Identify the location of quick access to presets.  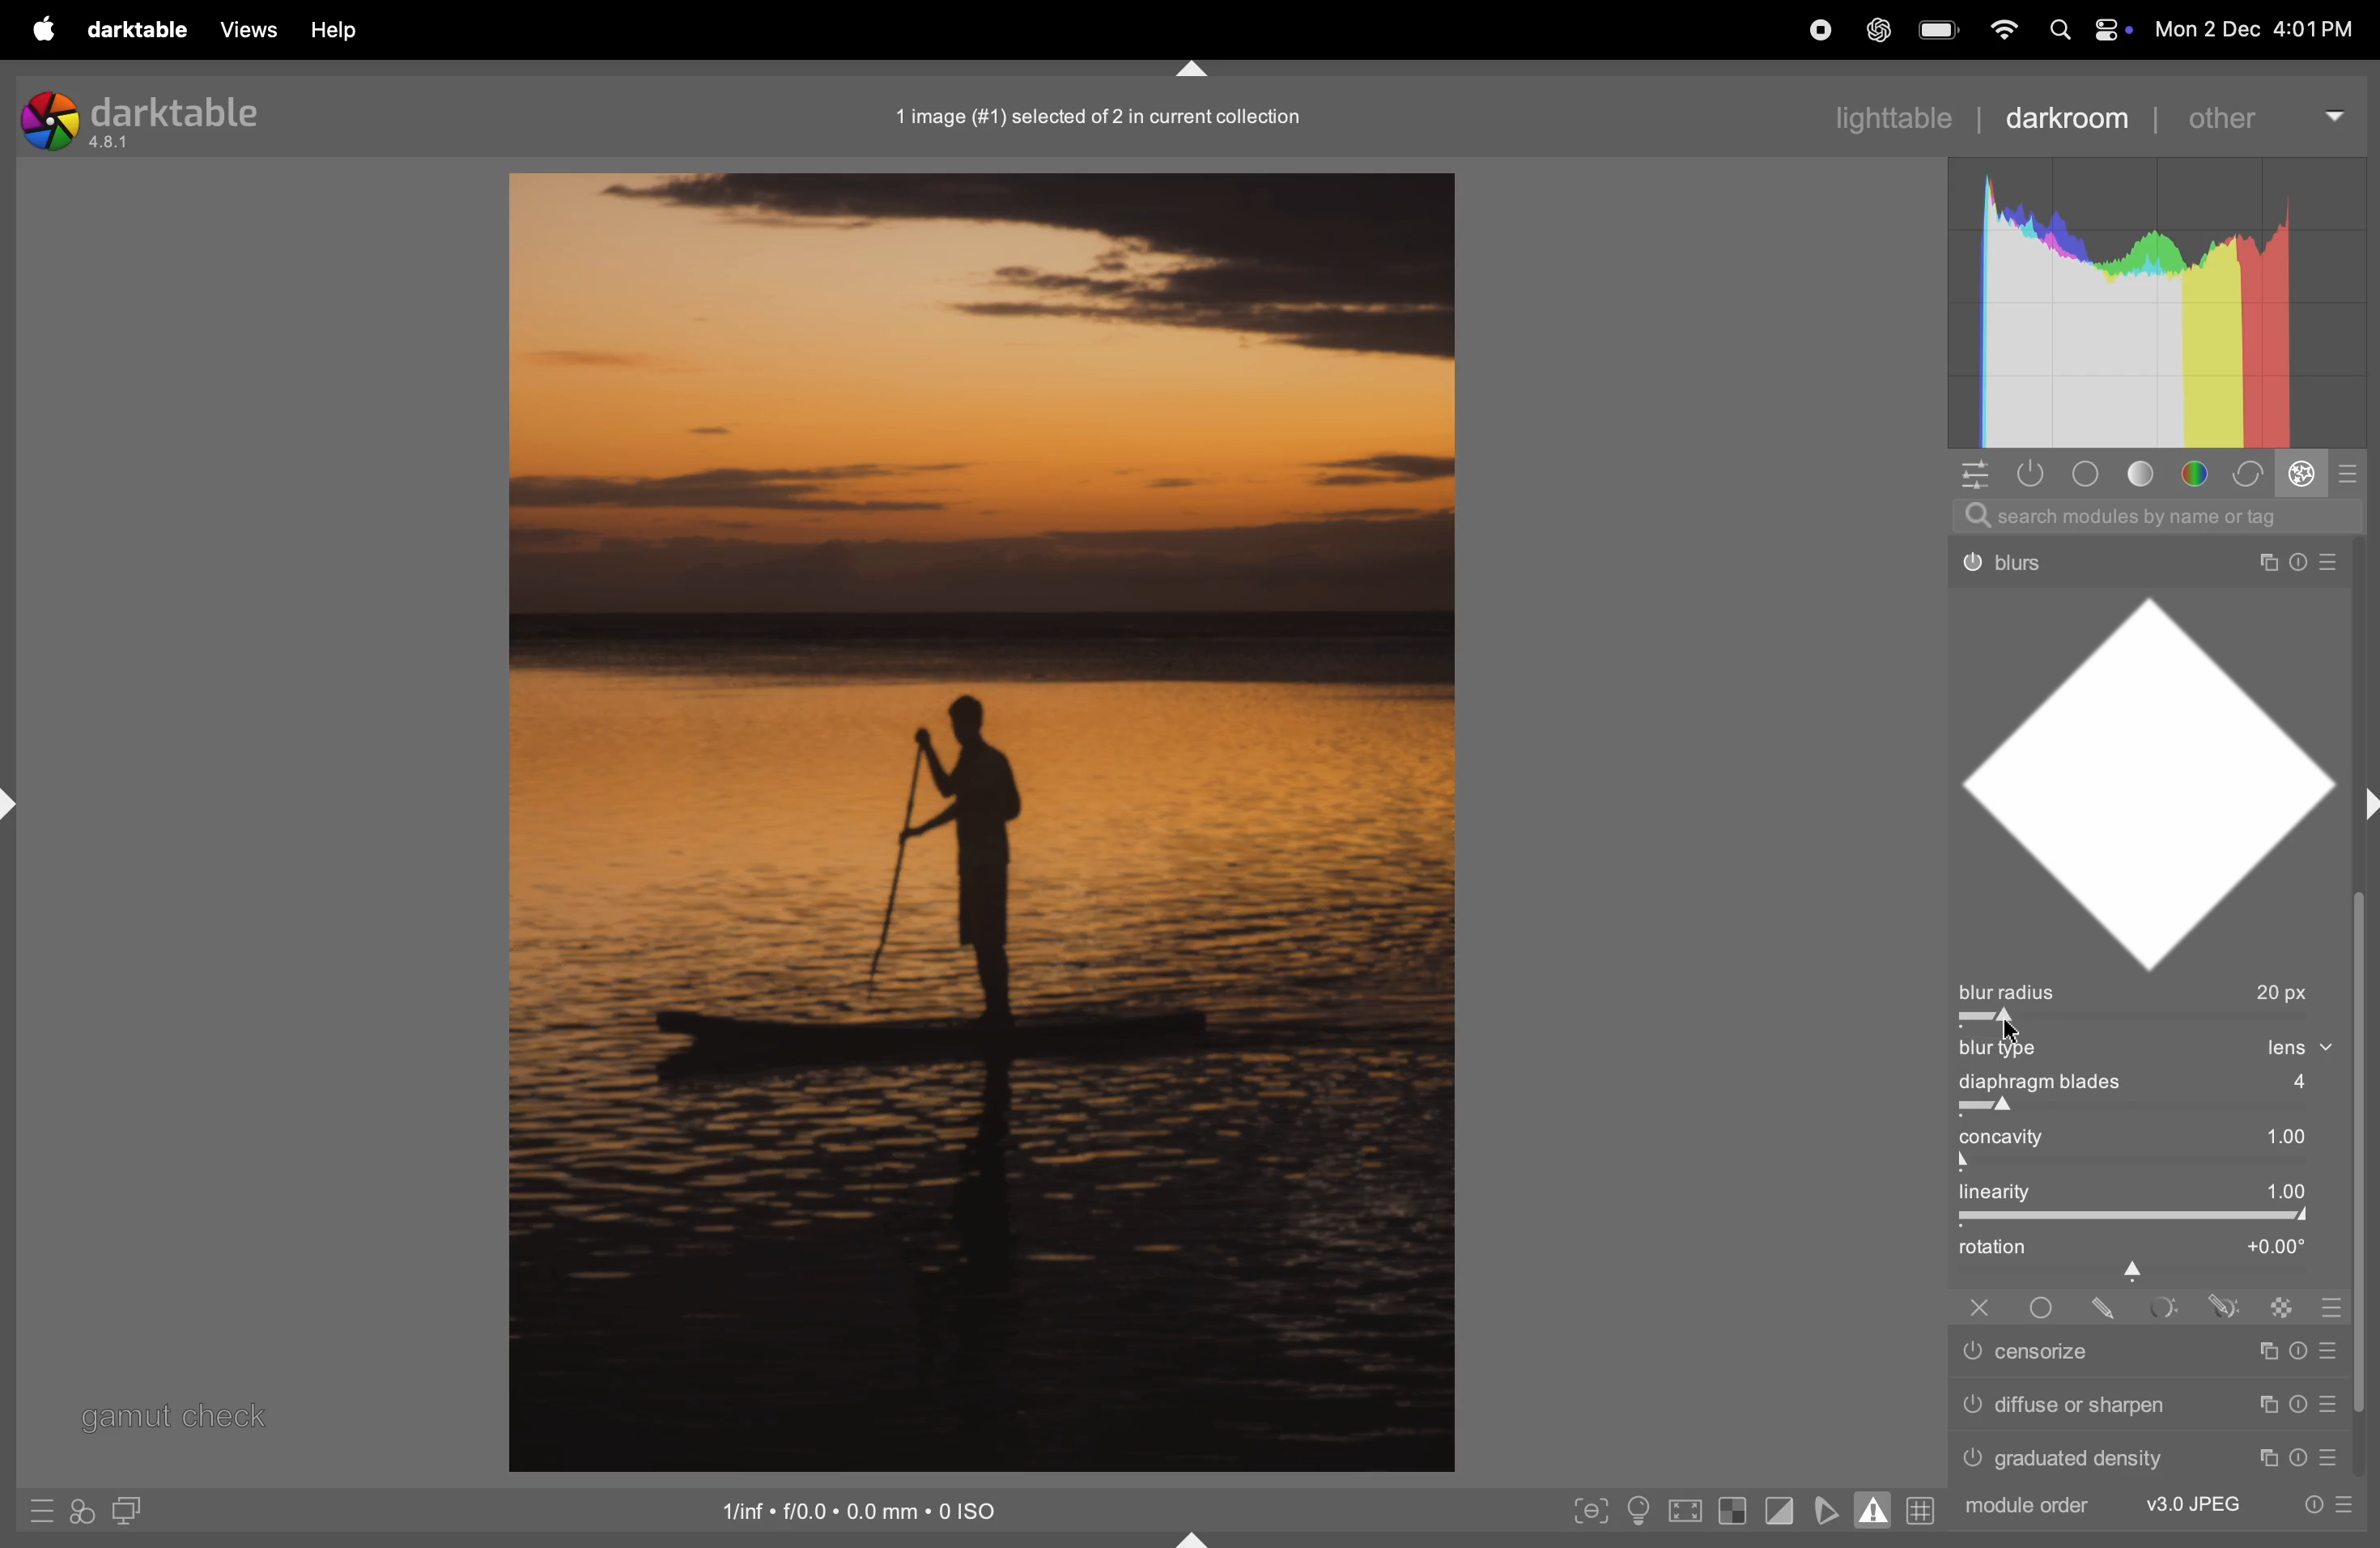
(44, 1513).